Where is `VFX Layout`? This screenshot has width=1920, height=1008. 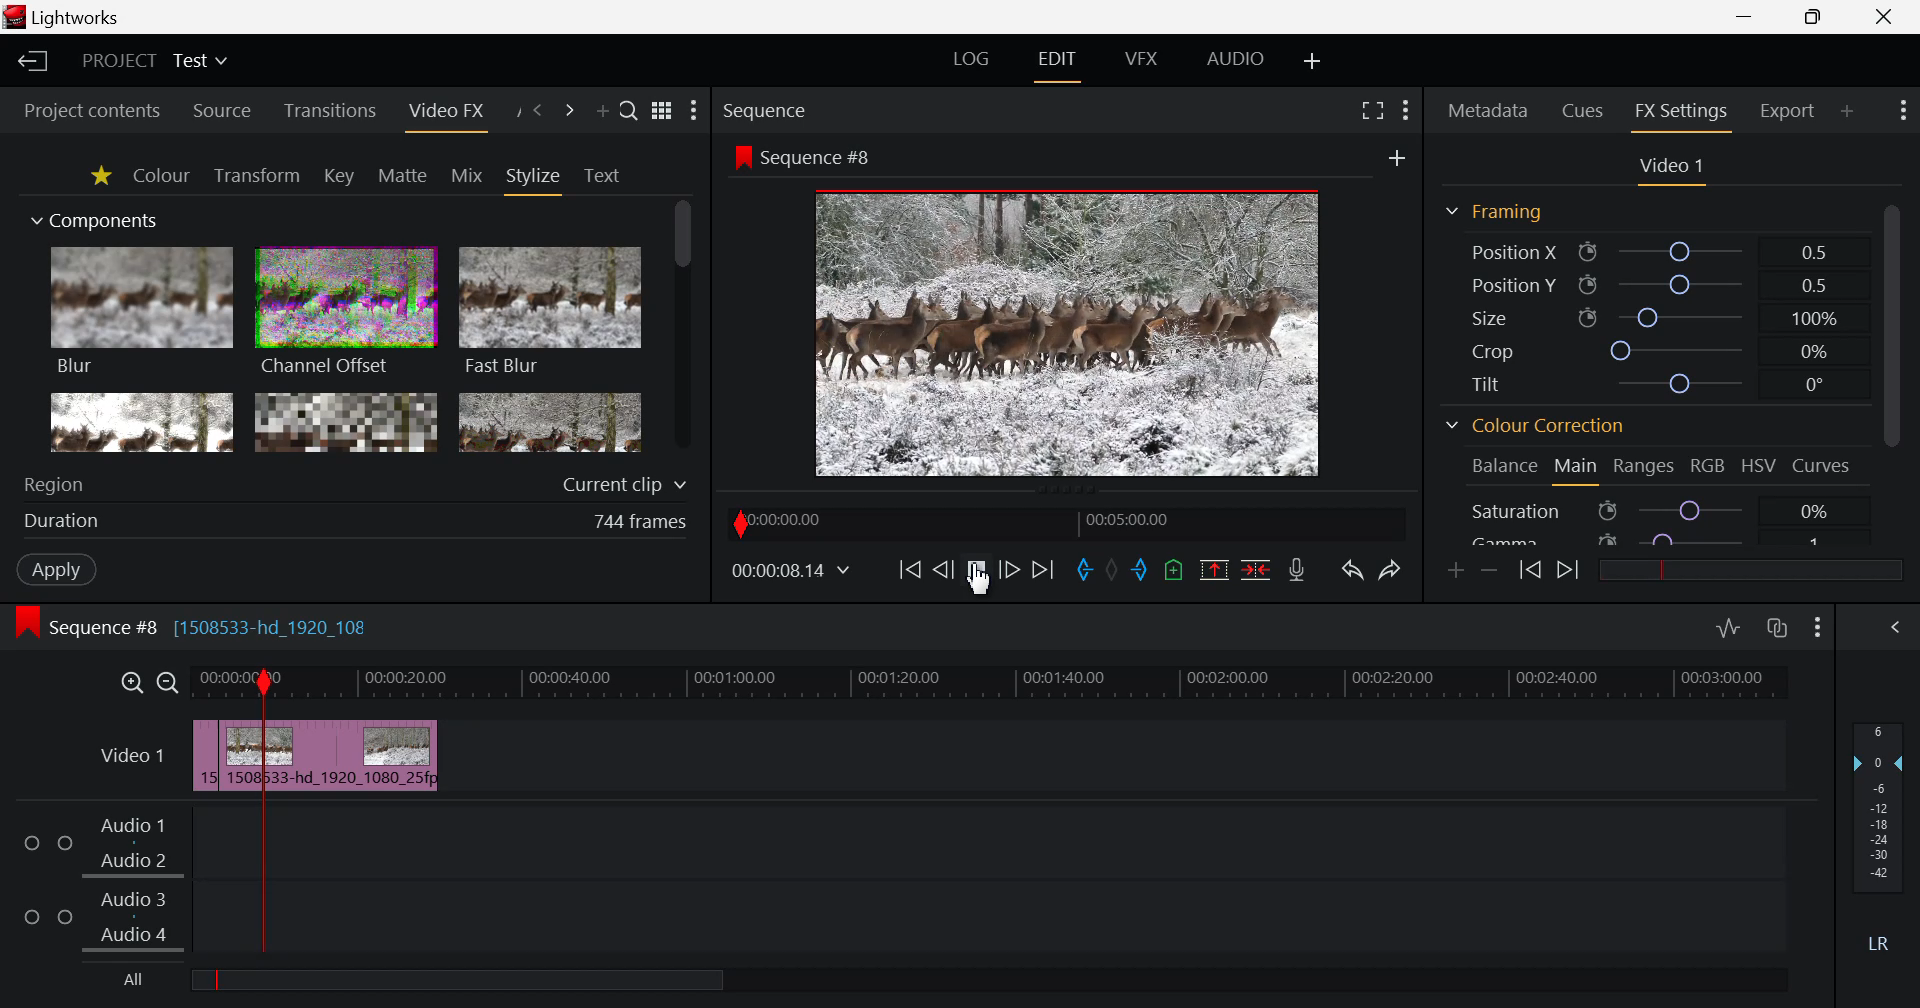 VFX Layout is located at coordinates (1140, 60).